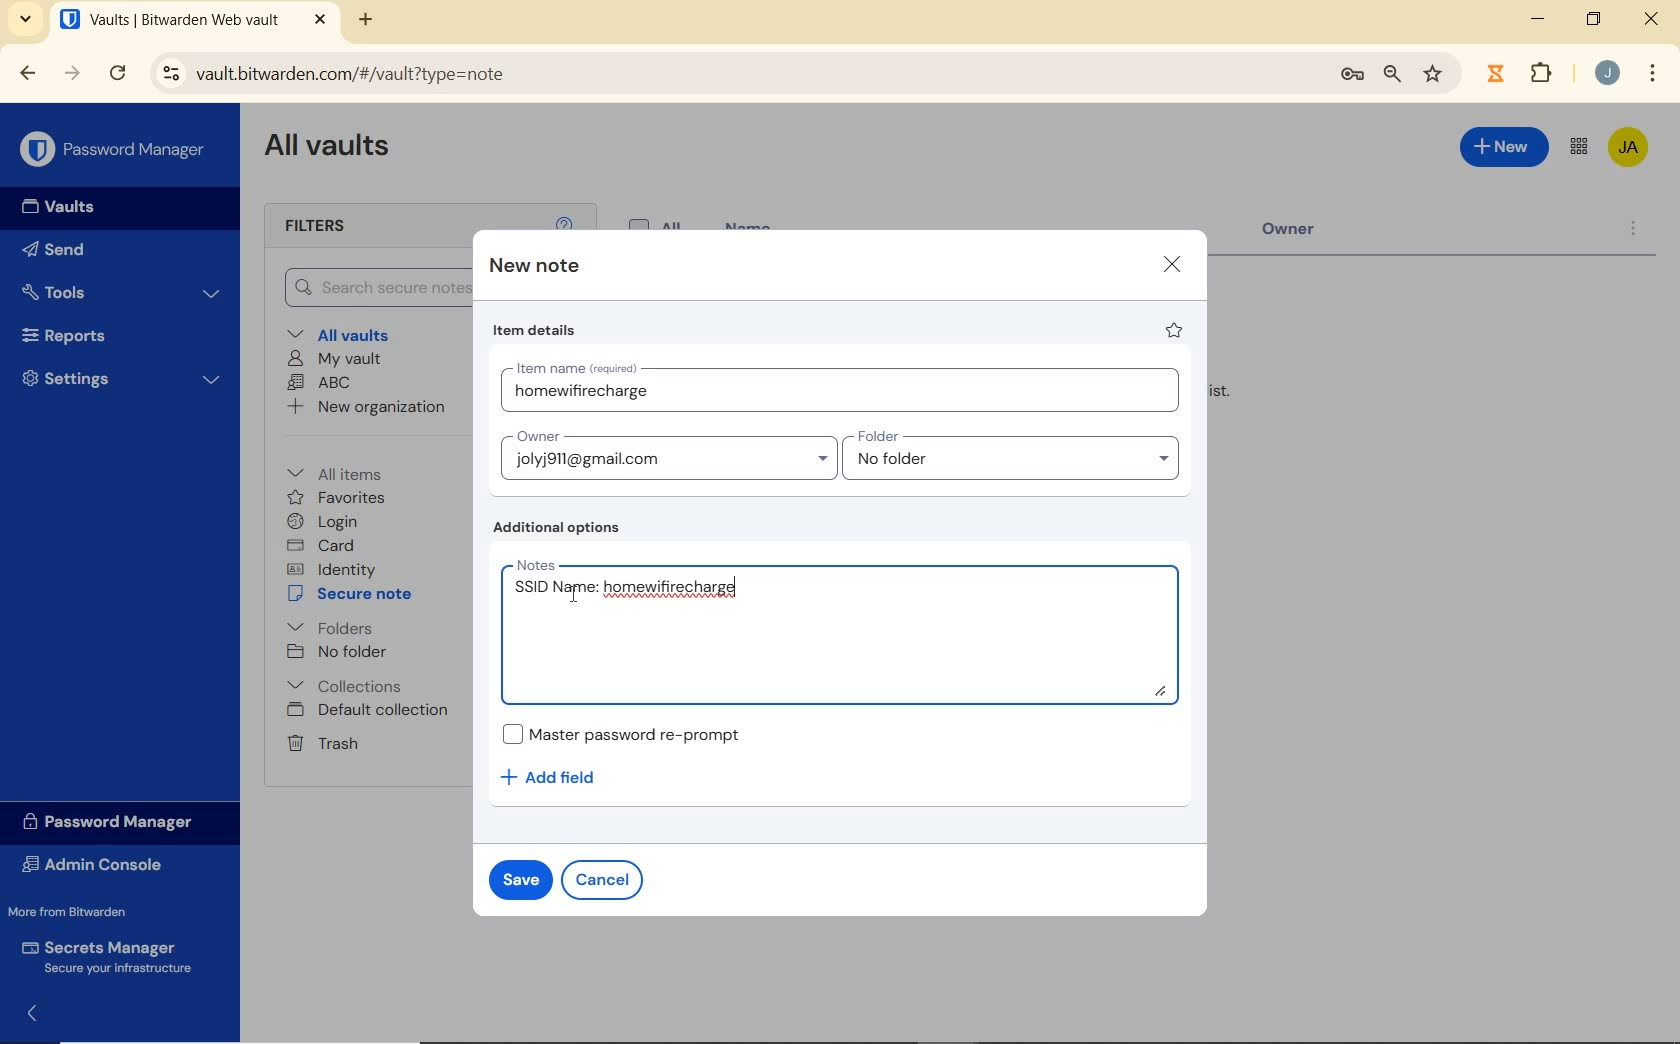  I want to click on backward, so click(28, 74).